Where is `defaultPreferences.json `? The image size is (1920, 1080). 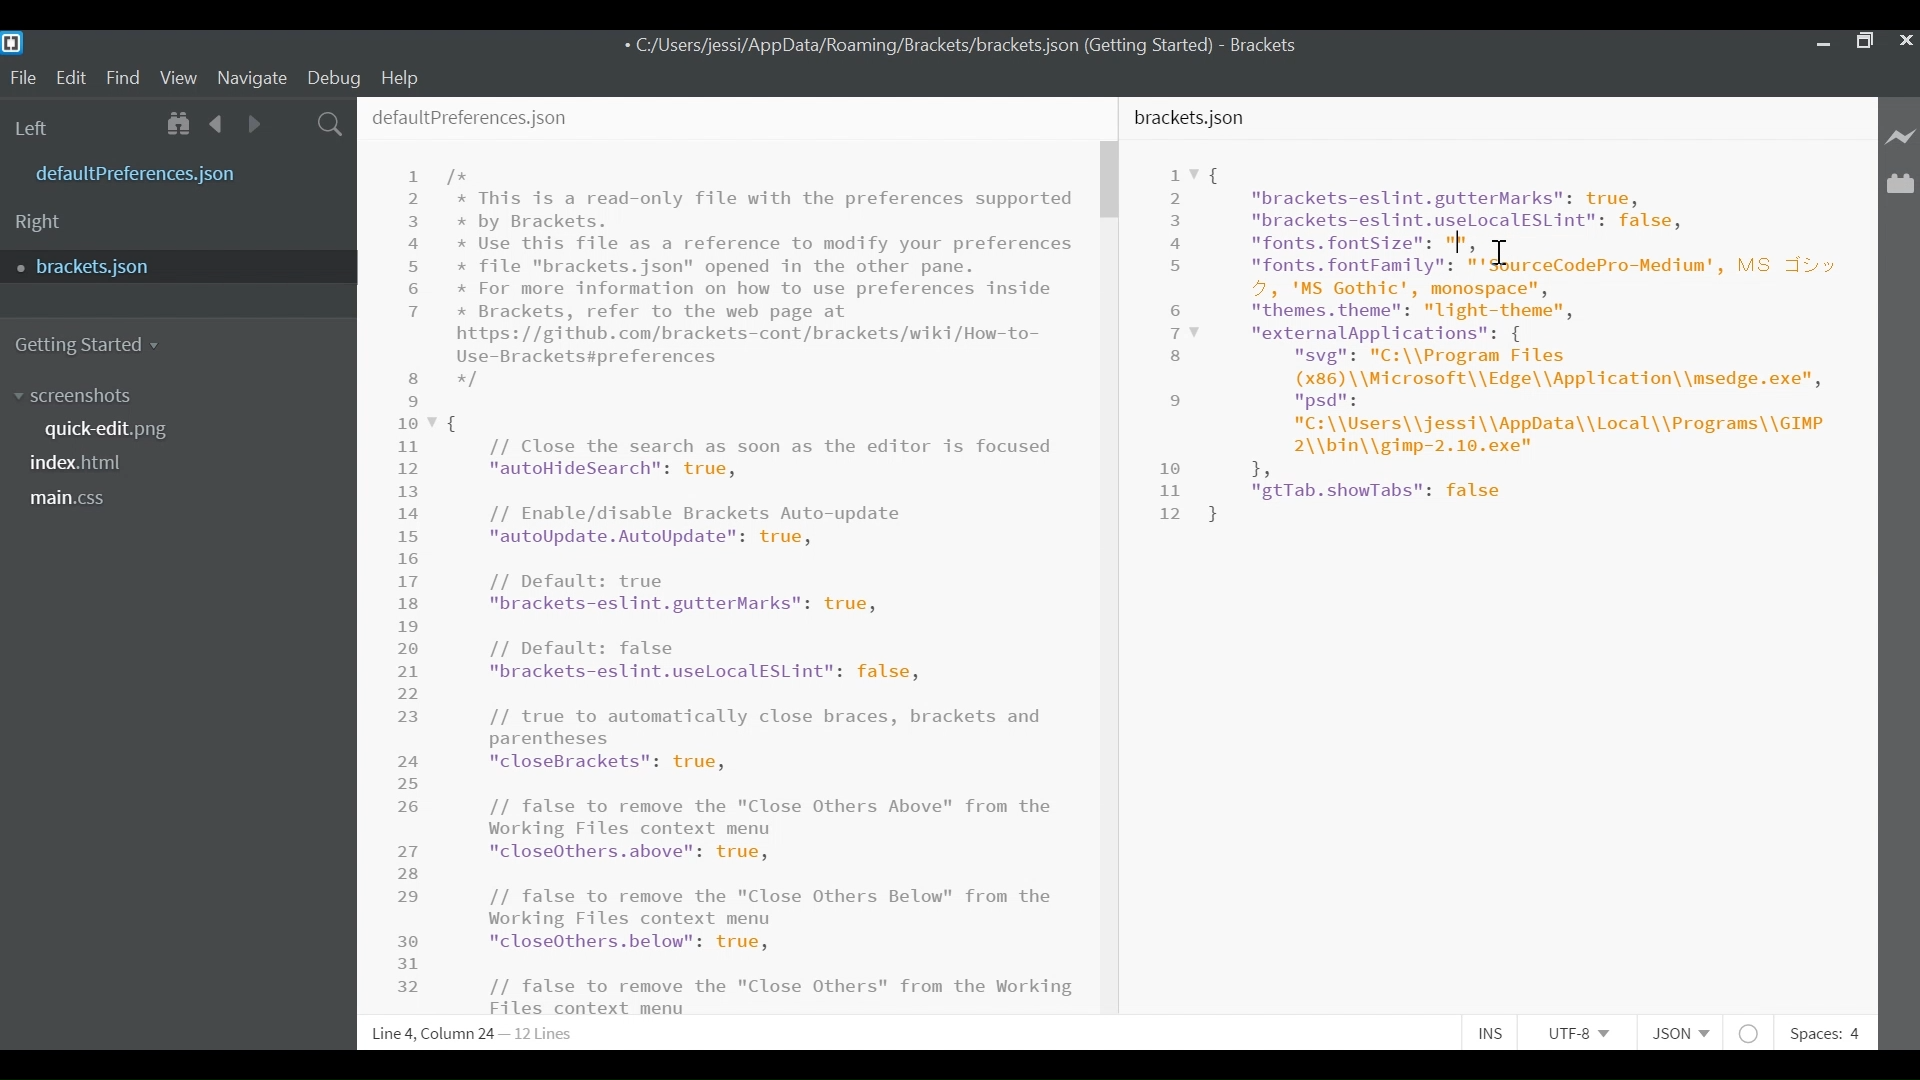
defaultPreferences.json  is located at coordinates (494, 113).